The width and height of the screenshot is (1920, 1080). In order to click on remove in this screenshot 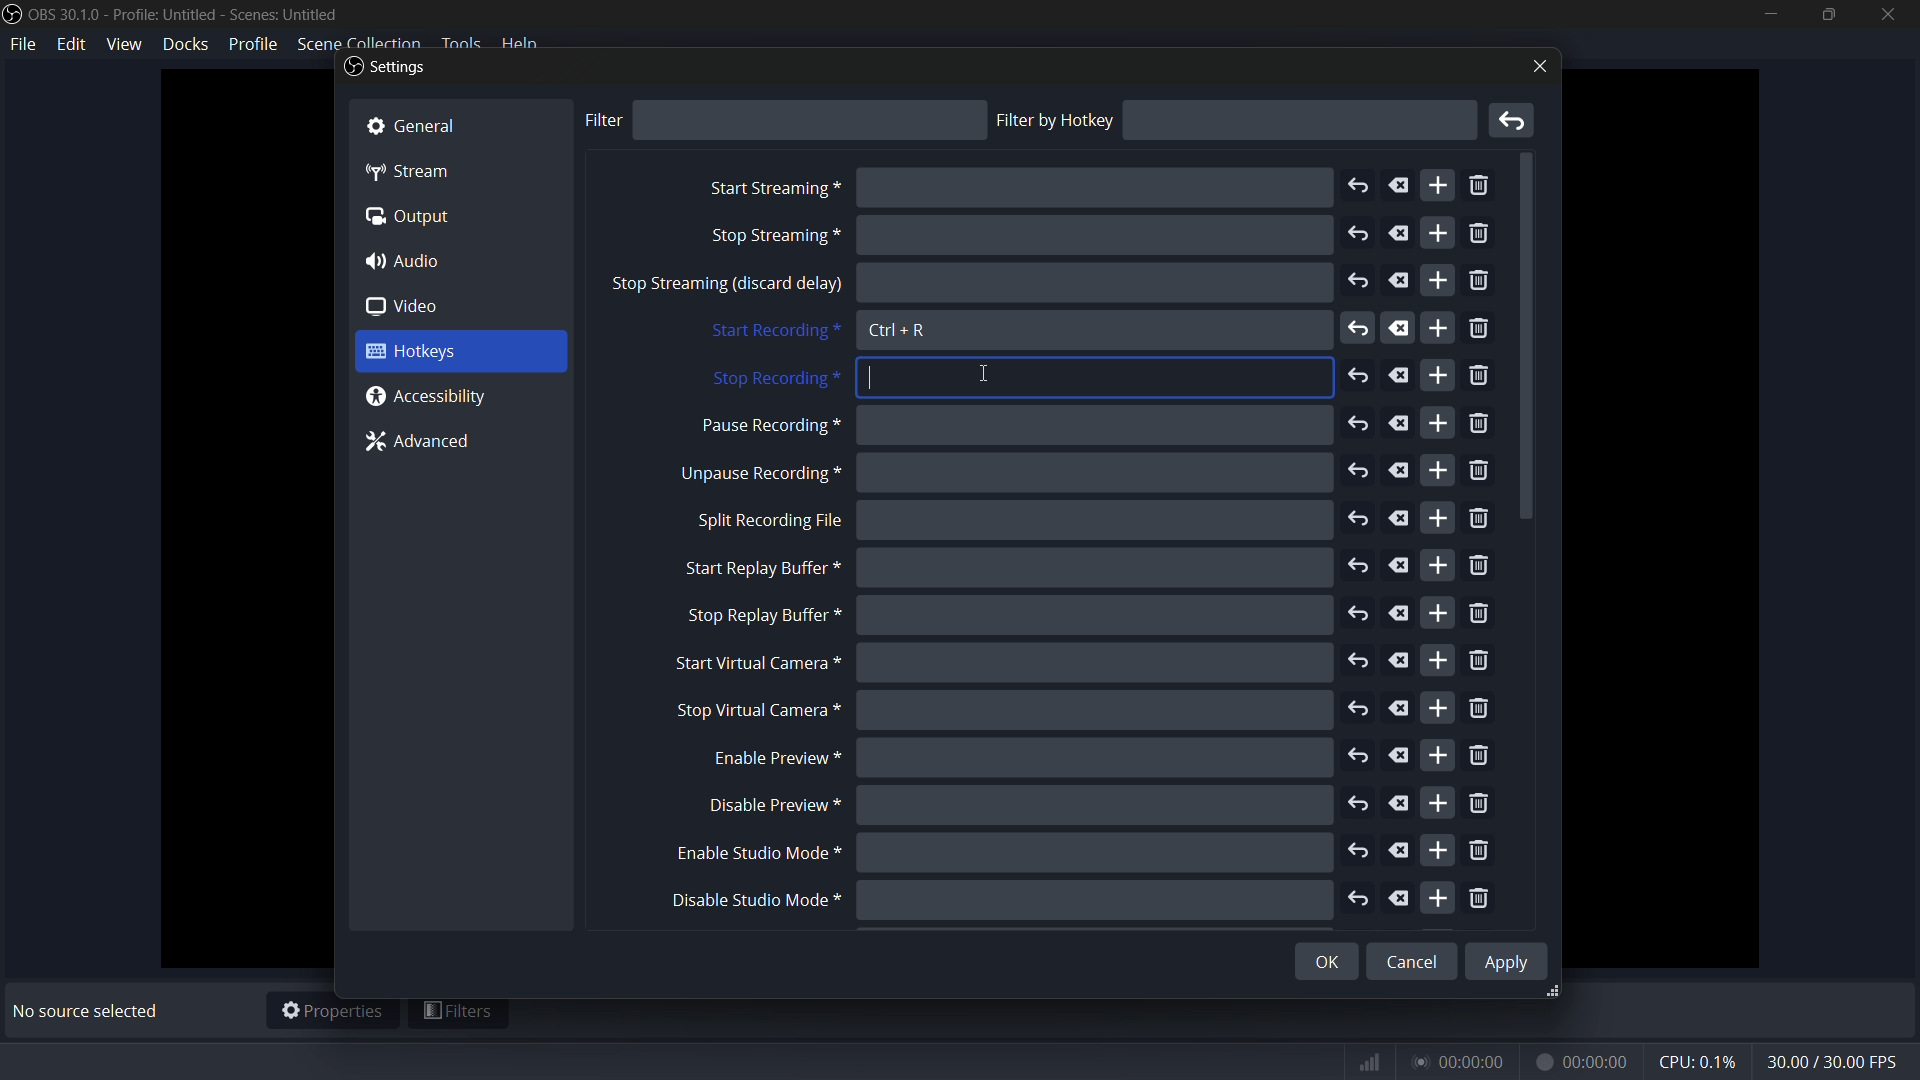, I will do `click(1483, 756)`.